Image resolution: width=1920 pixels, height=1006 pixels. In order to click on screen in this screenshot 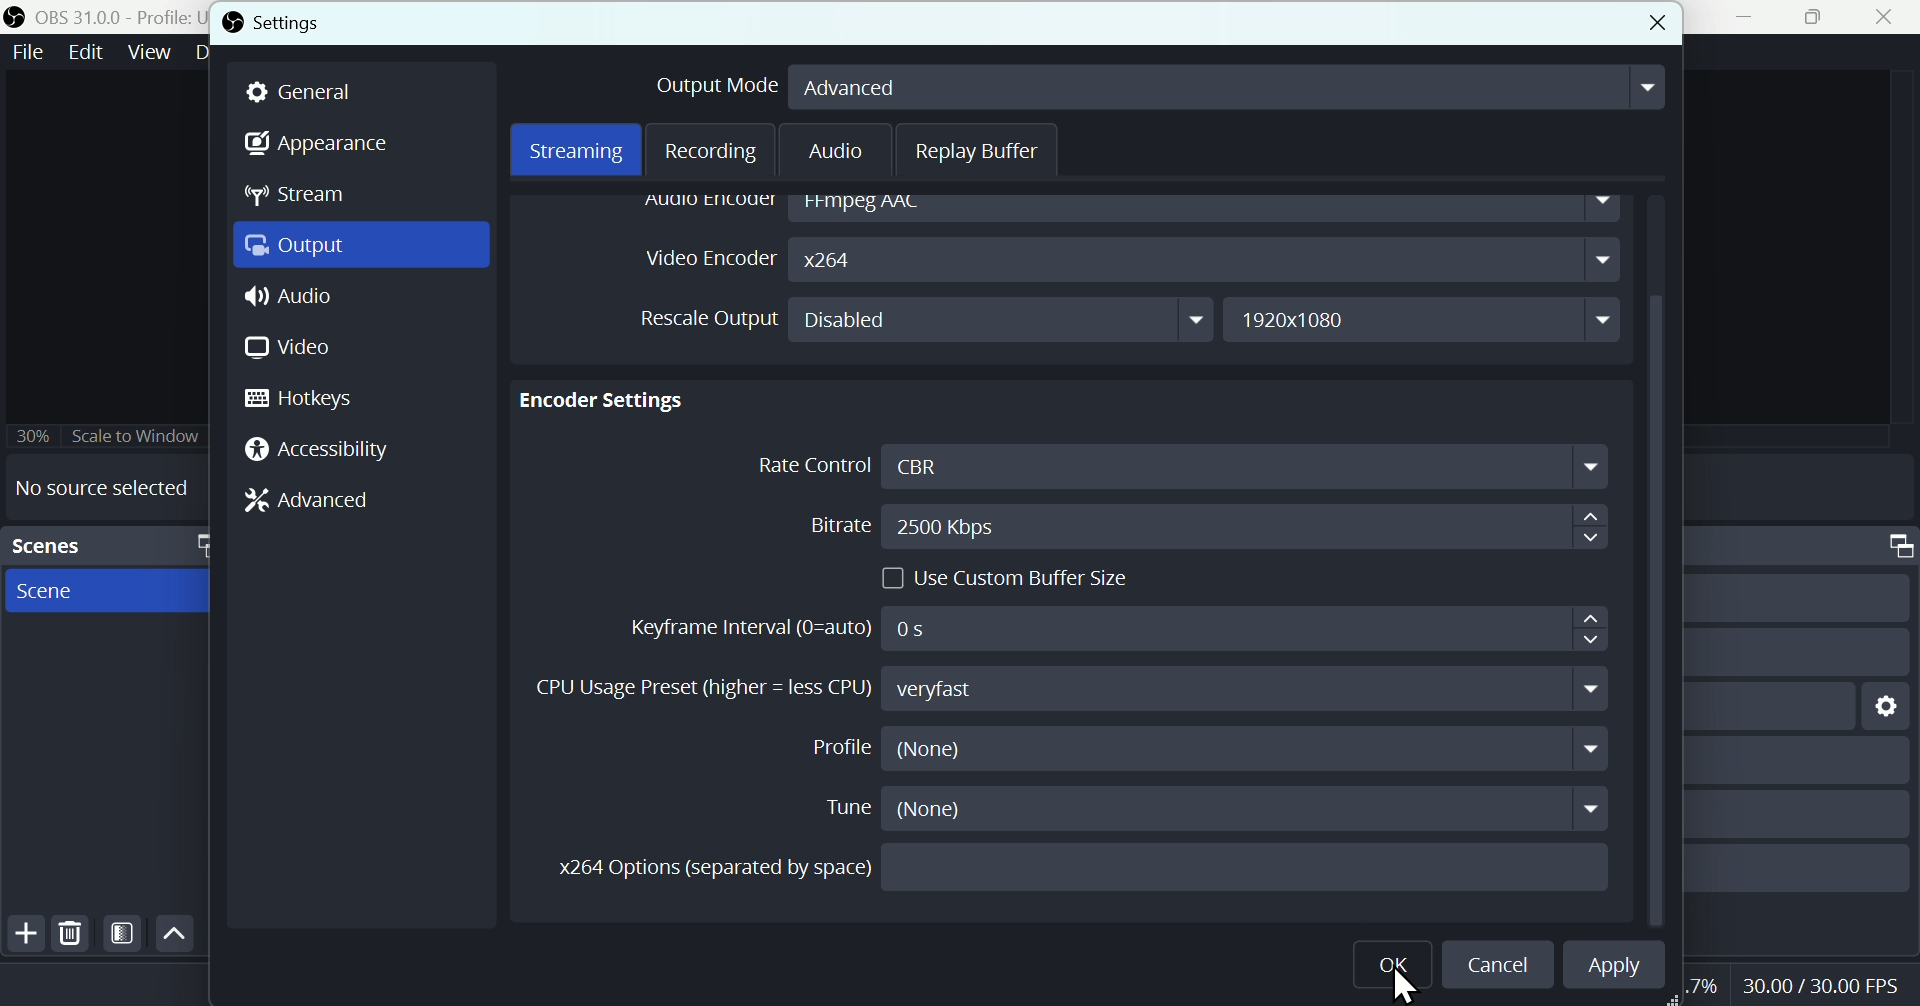, I will do `click(110, 592)`.